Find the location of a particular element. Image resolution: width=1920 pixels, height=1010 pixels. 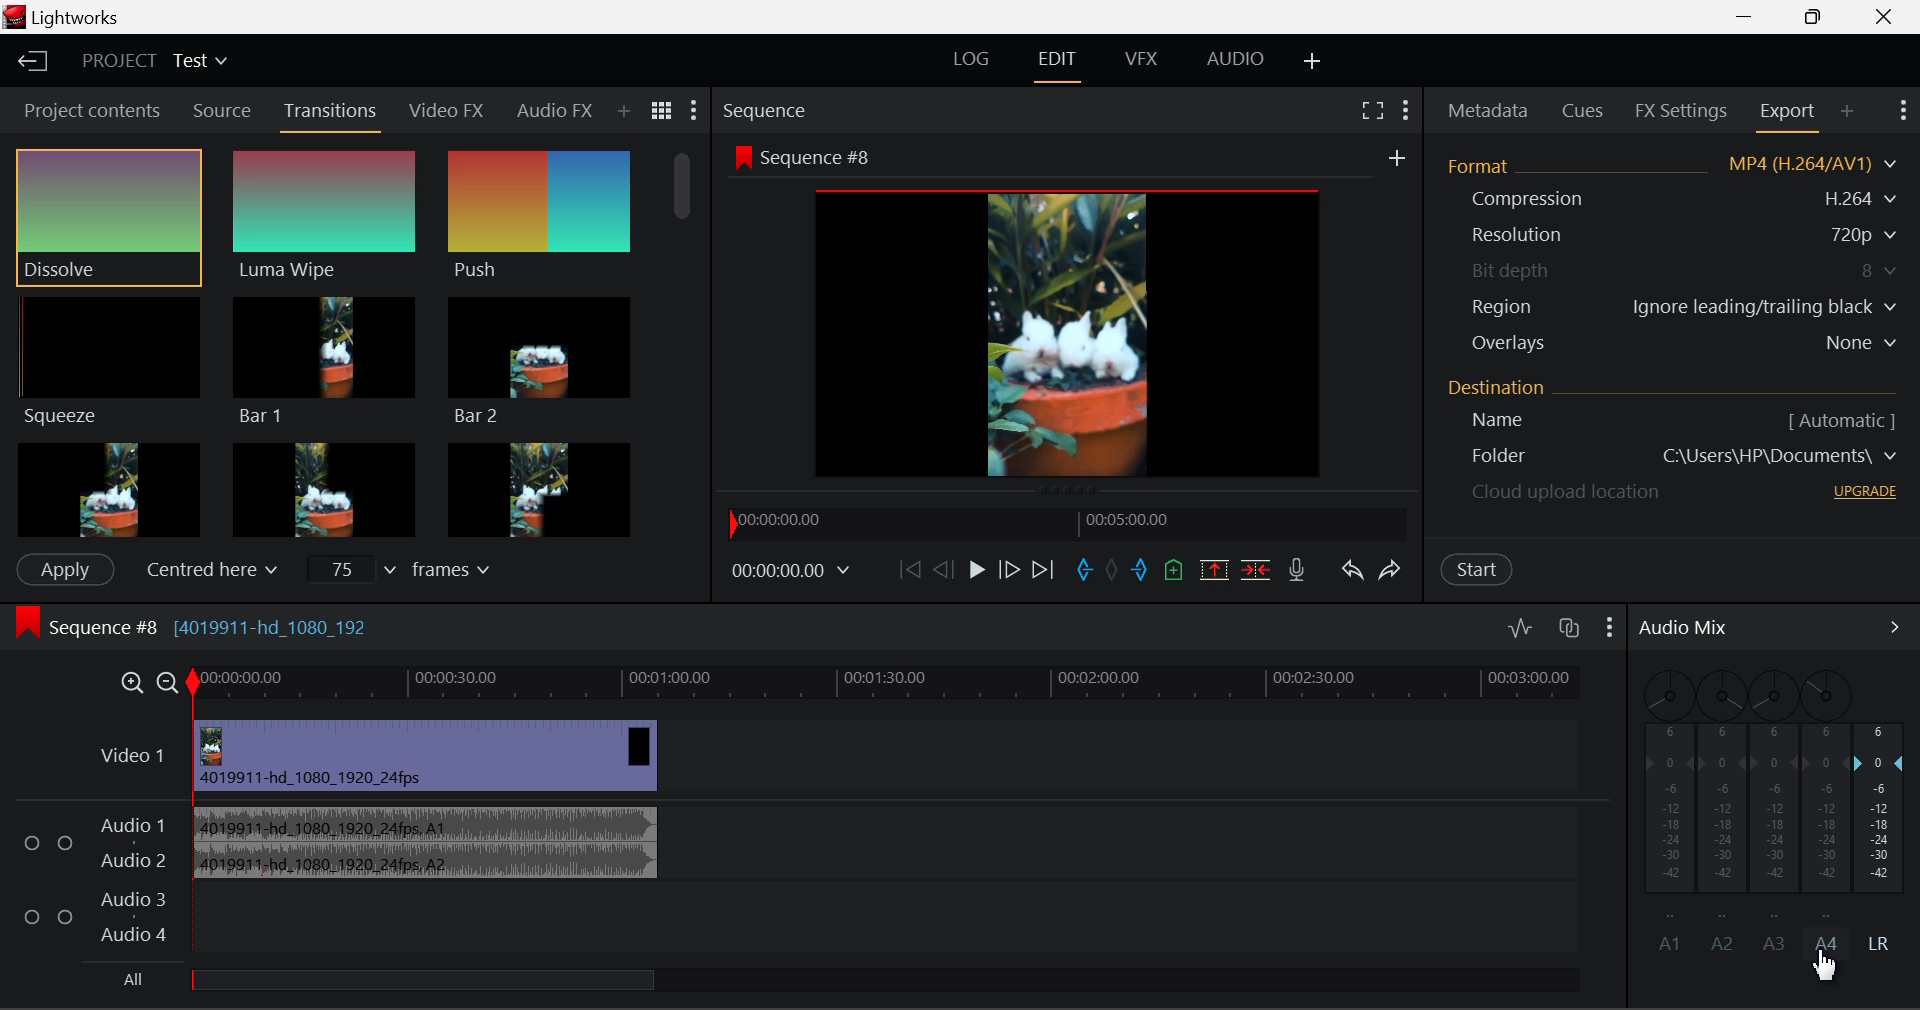

Bar 2 is located at coordinates (542, 365).